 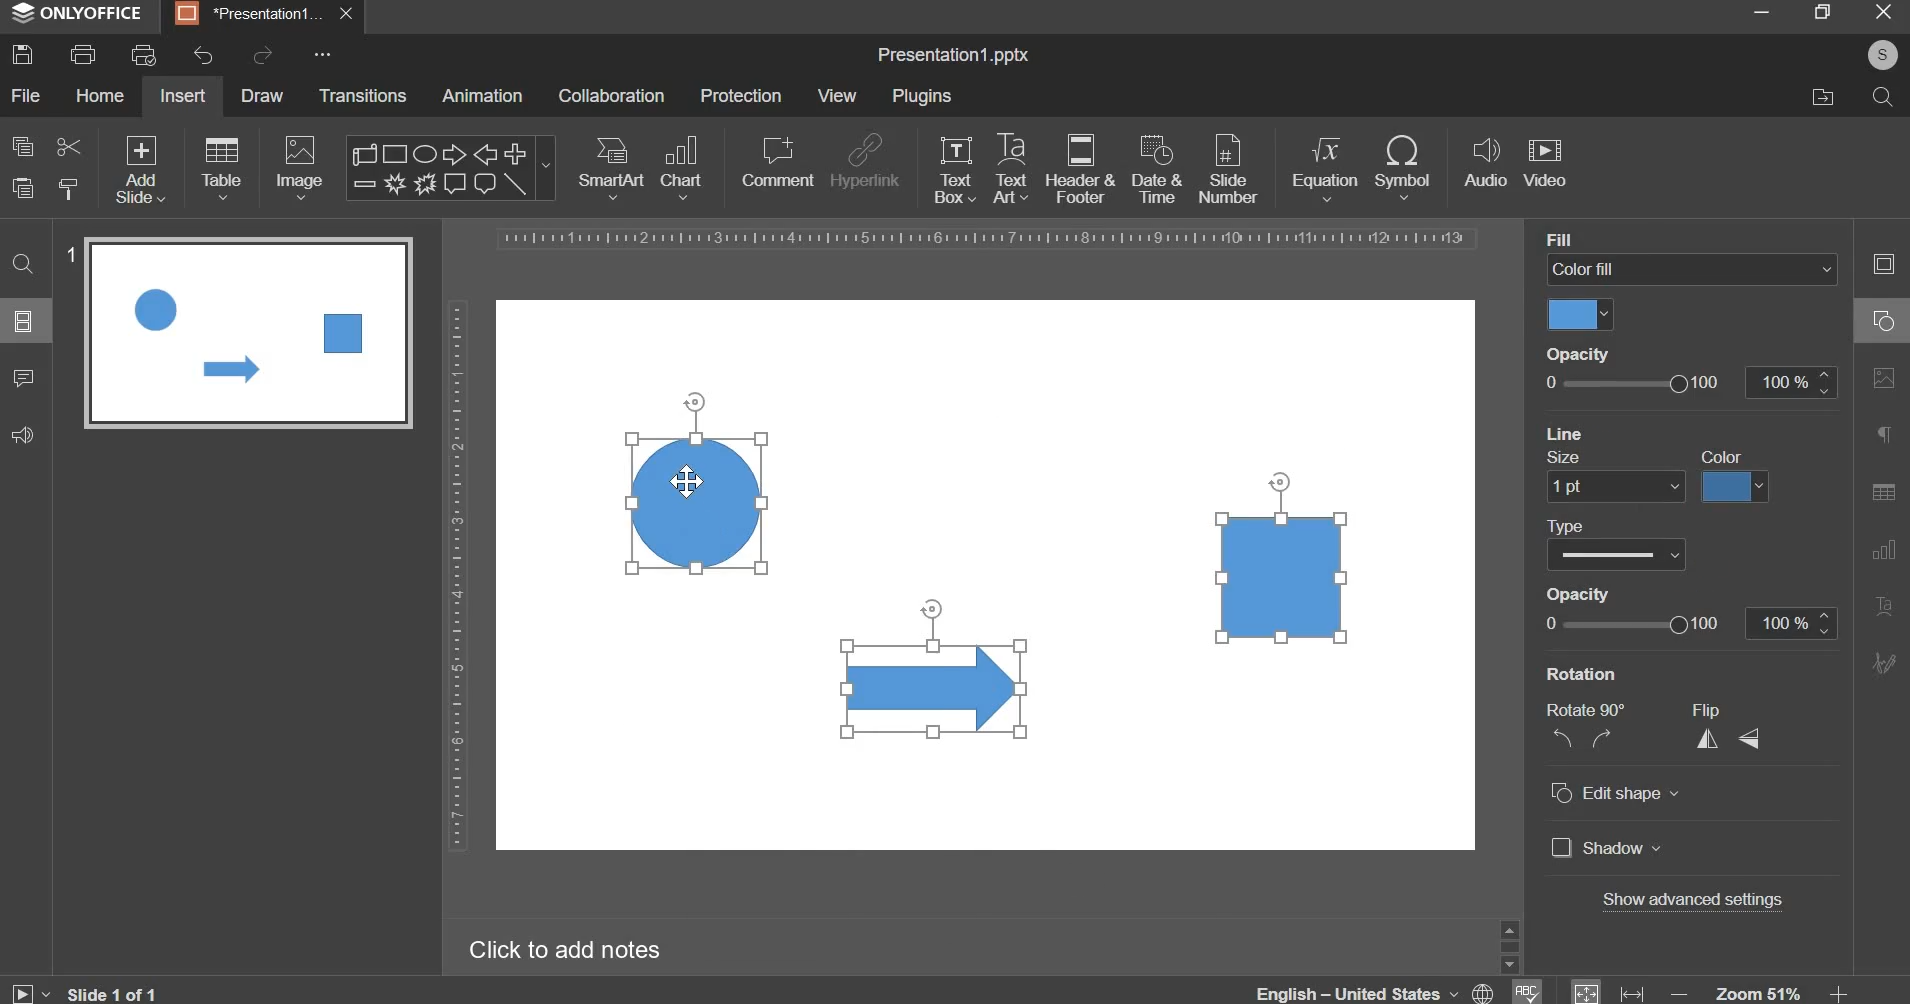 What do you see at coordinates (1525, 990) in the screenshot?
I see `language` at bounding box center [1525, 990].